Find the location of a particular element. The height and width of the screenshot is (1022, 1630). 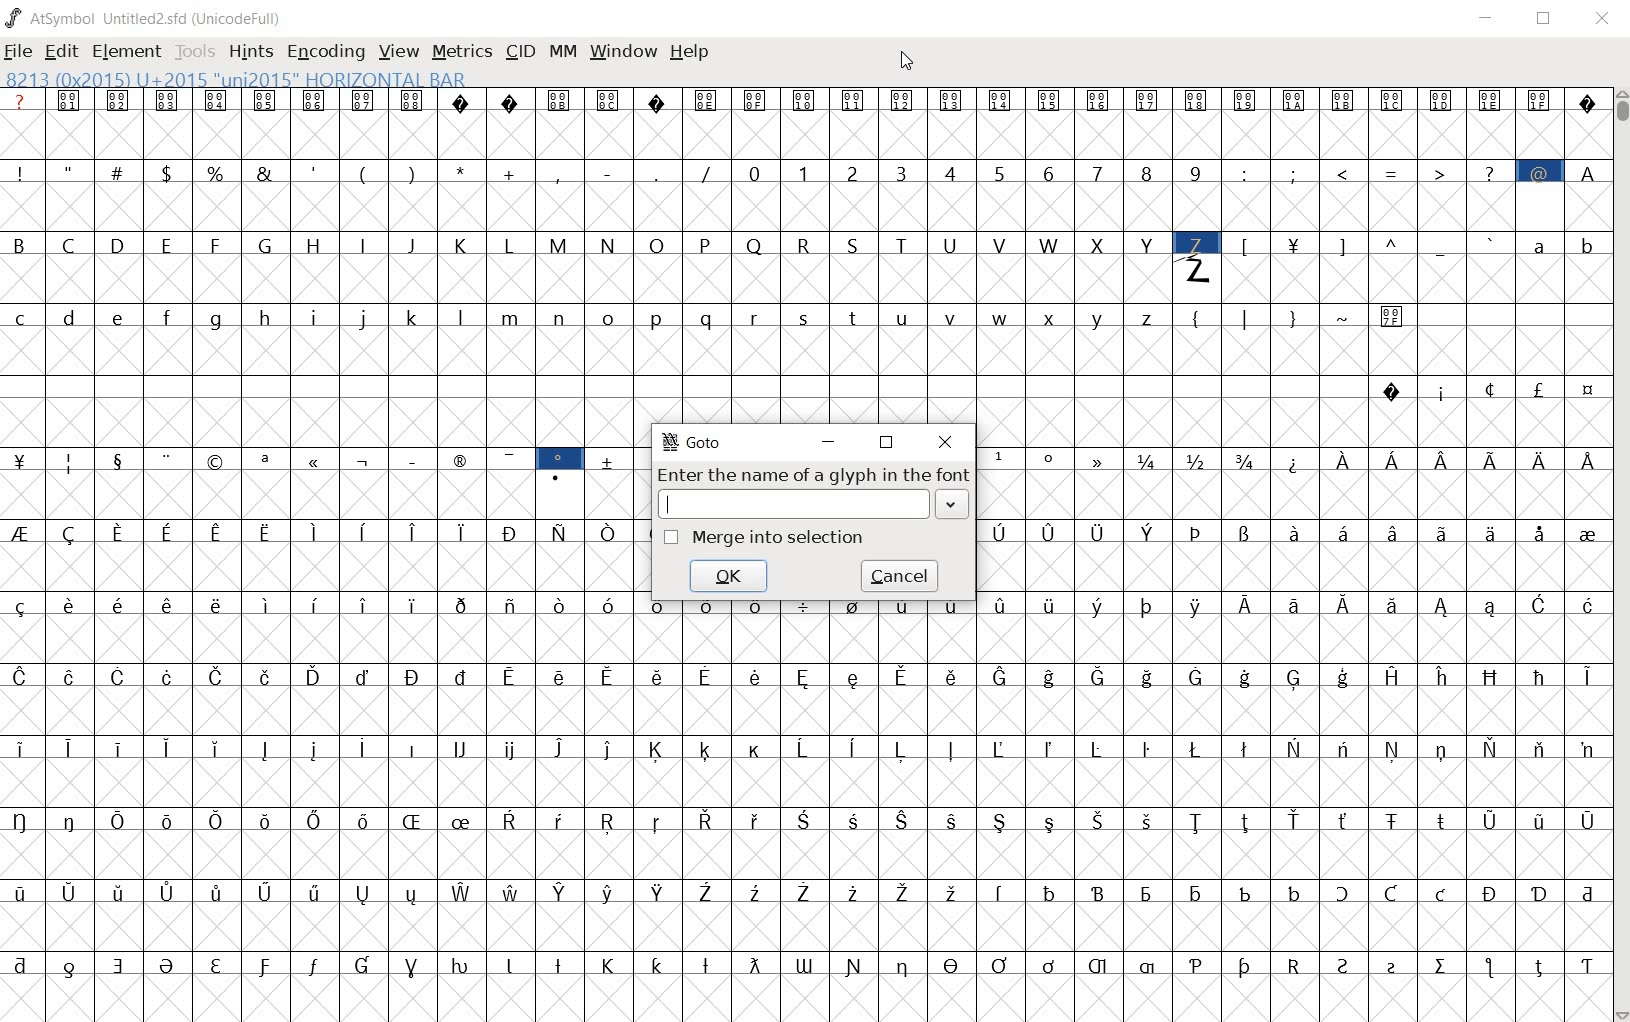

HELP is located at coordinates (692, 51).